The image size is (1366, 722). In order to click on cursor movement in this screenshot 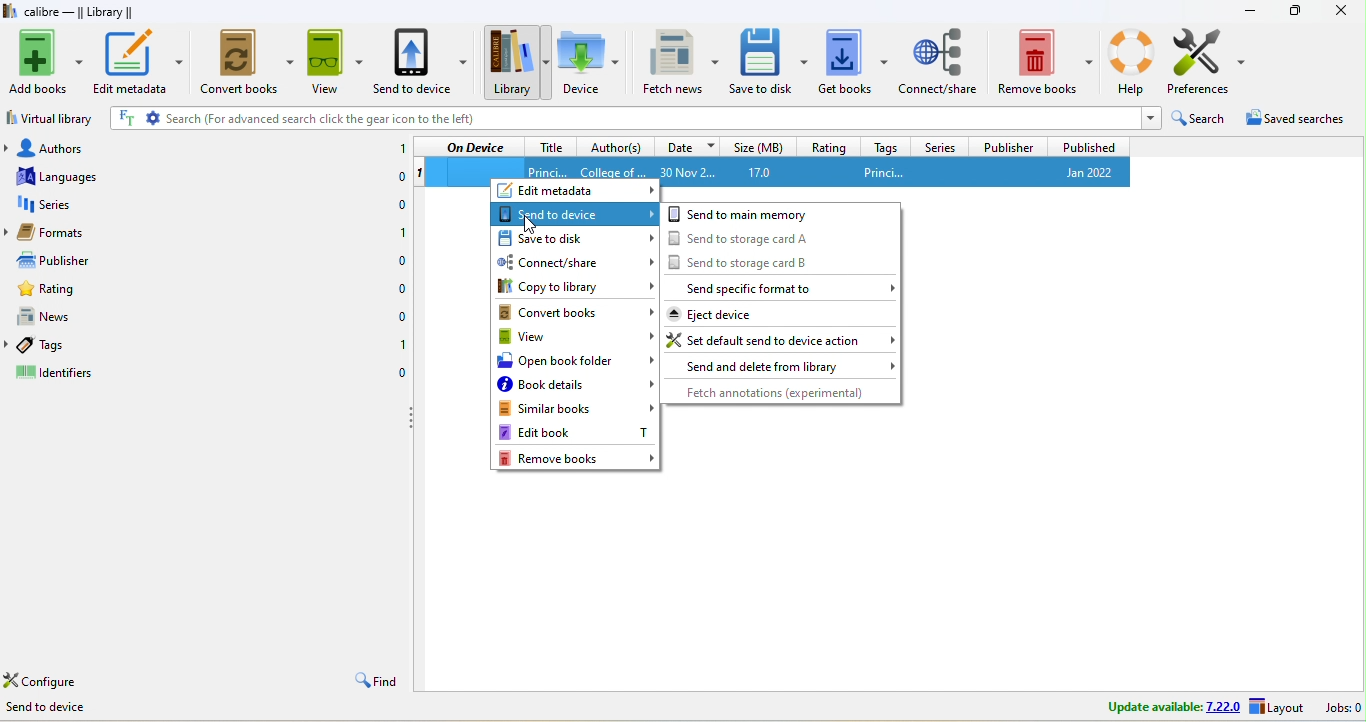, I will do `click(528, 224)`.